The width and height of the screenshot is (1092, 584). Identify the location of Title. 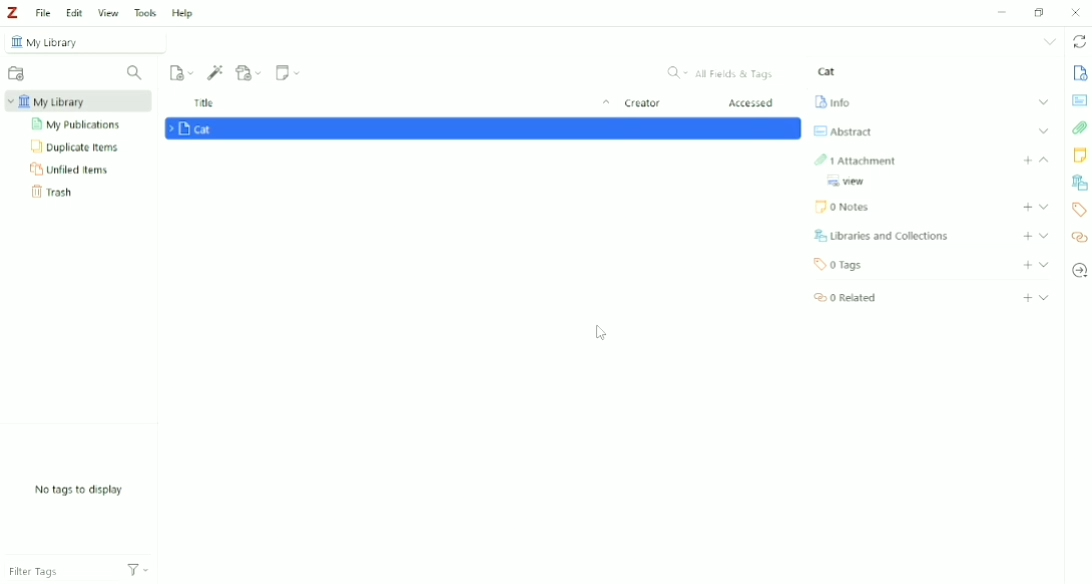
(404, 104).